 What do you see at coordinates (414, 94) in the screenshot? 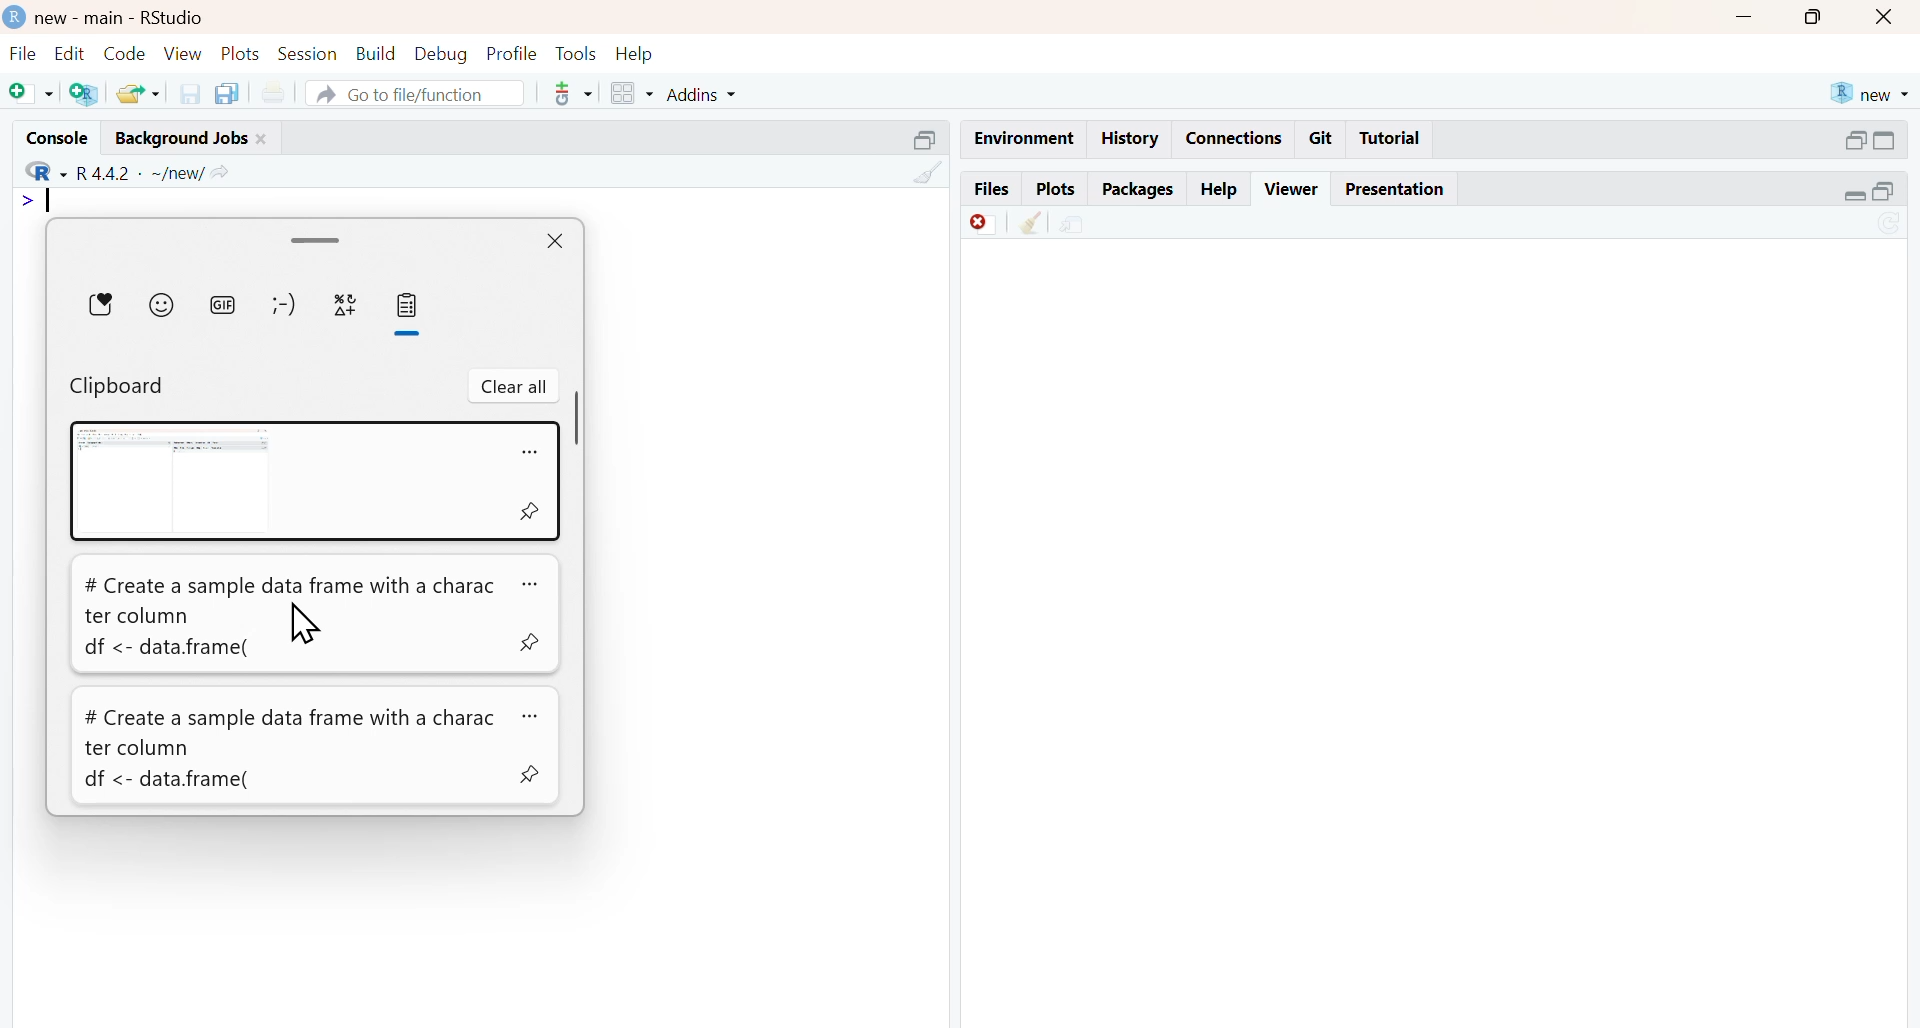
I see `go to file/function` at bounding box center [414, 94].